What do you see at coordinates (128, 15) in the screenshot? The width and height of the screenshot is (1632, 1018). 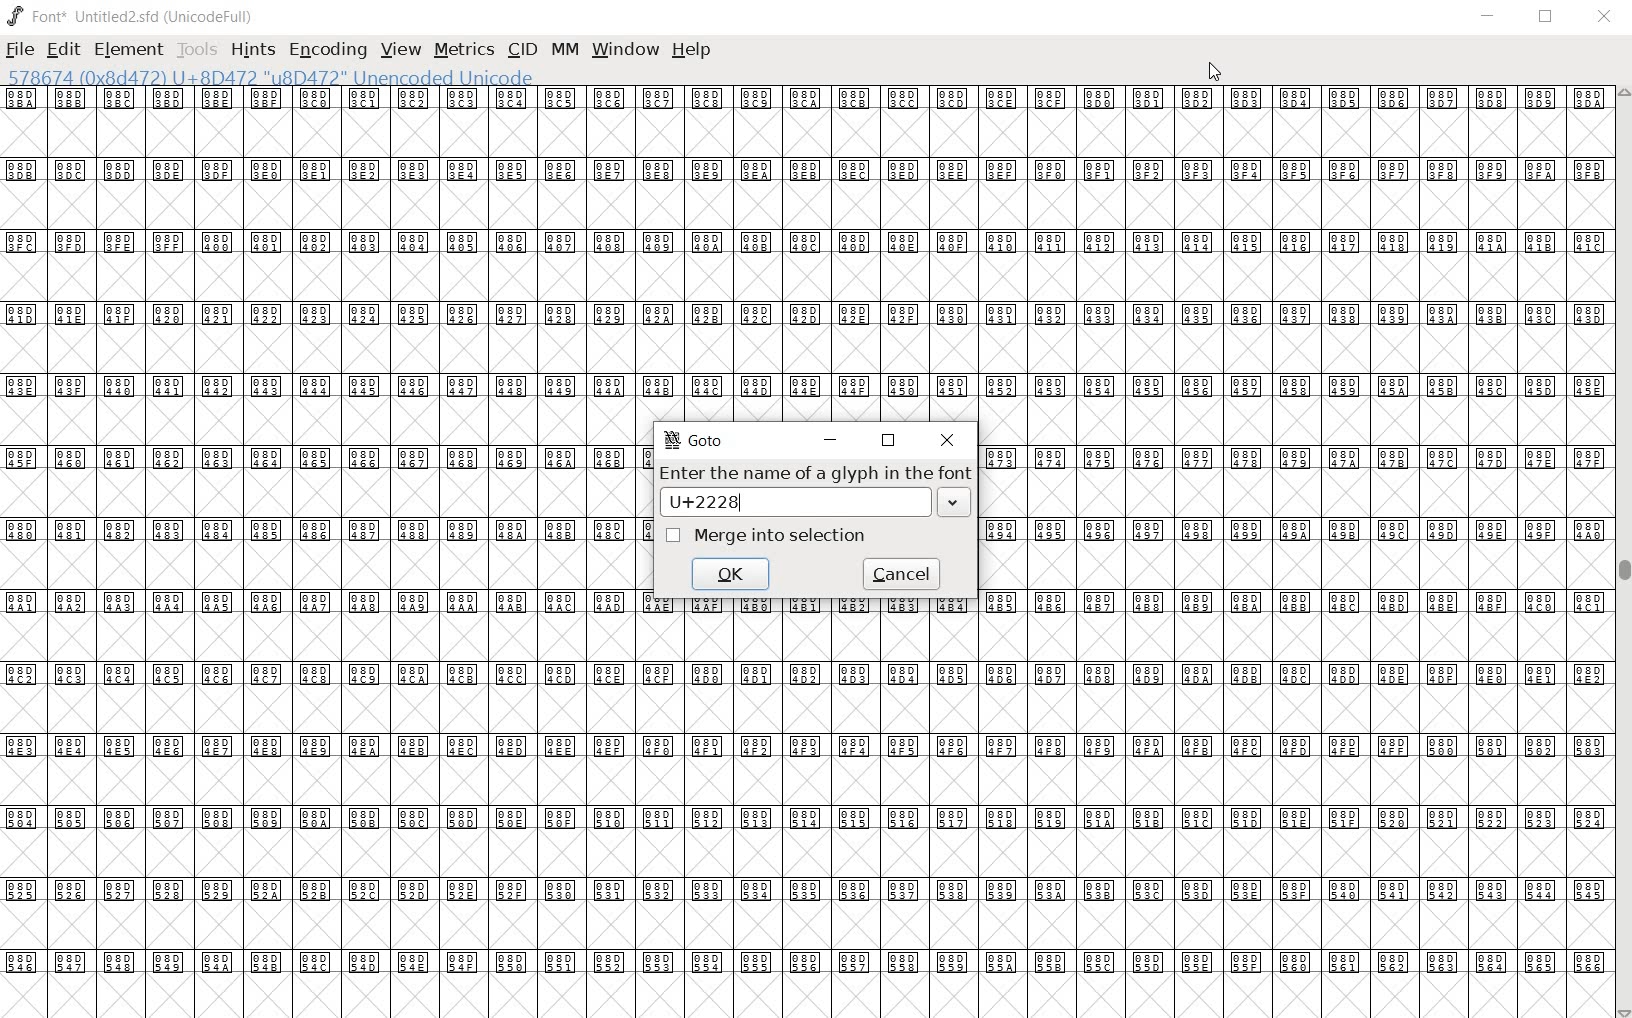 I see `font* Untitled2.sfd (UnicodeFull)` at bounding box center [128, 15].